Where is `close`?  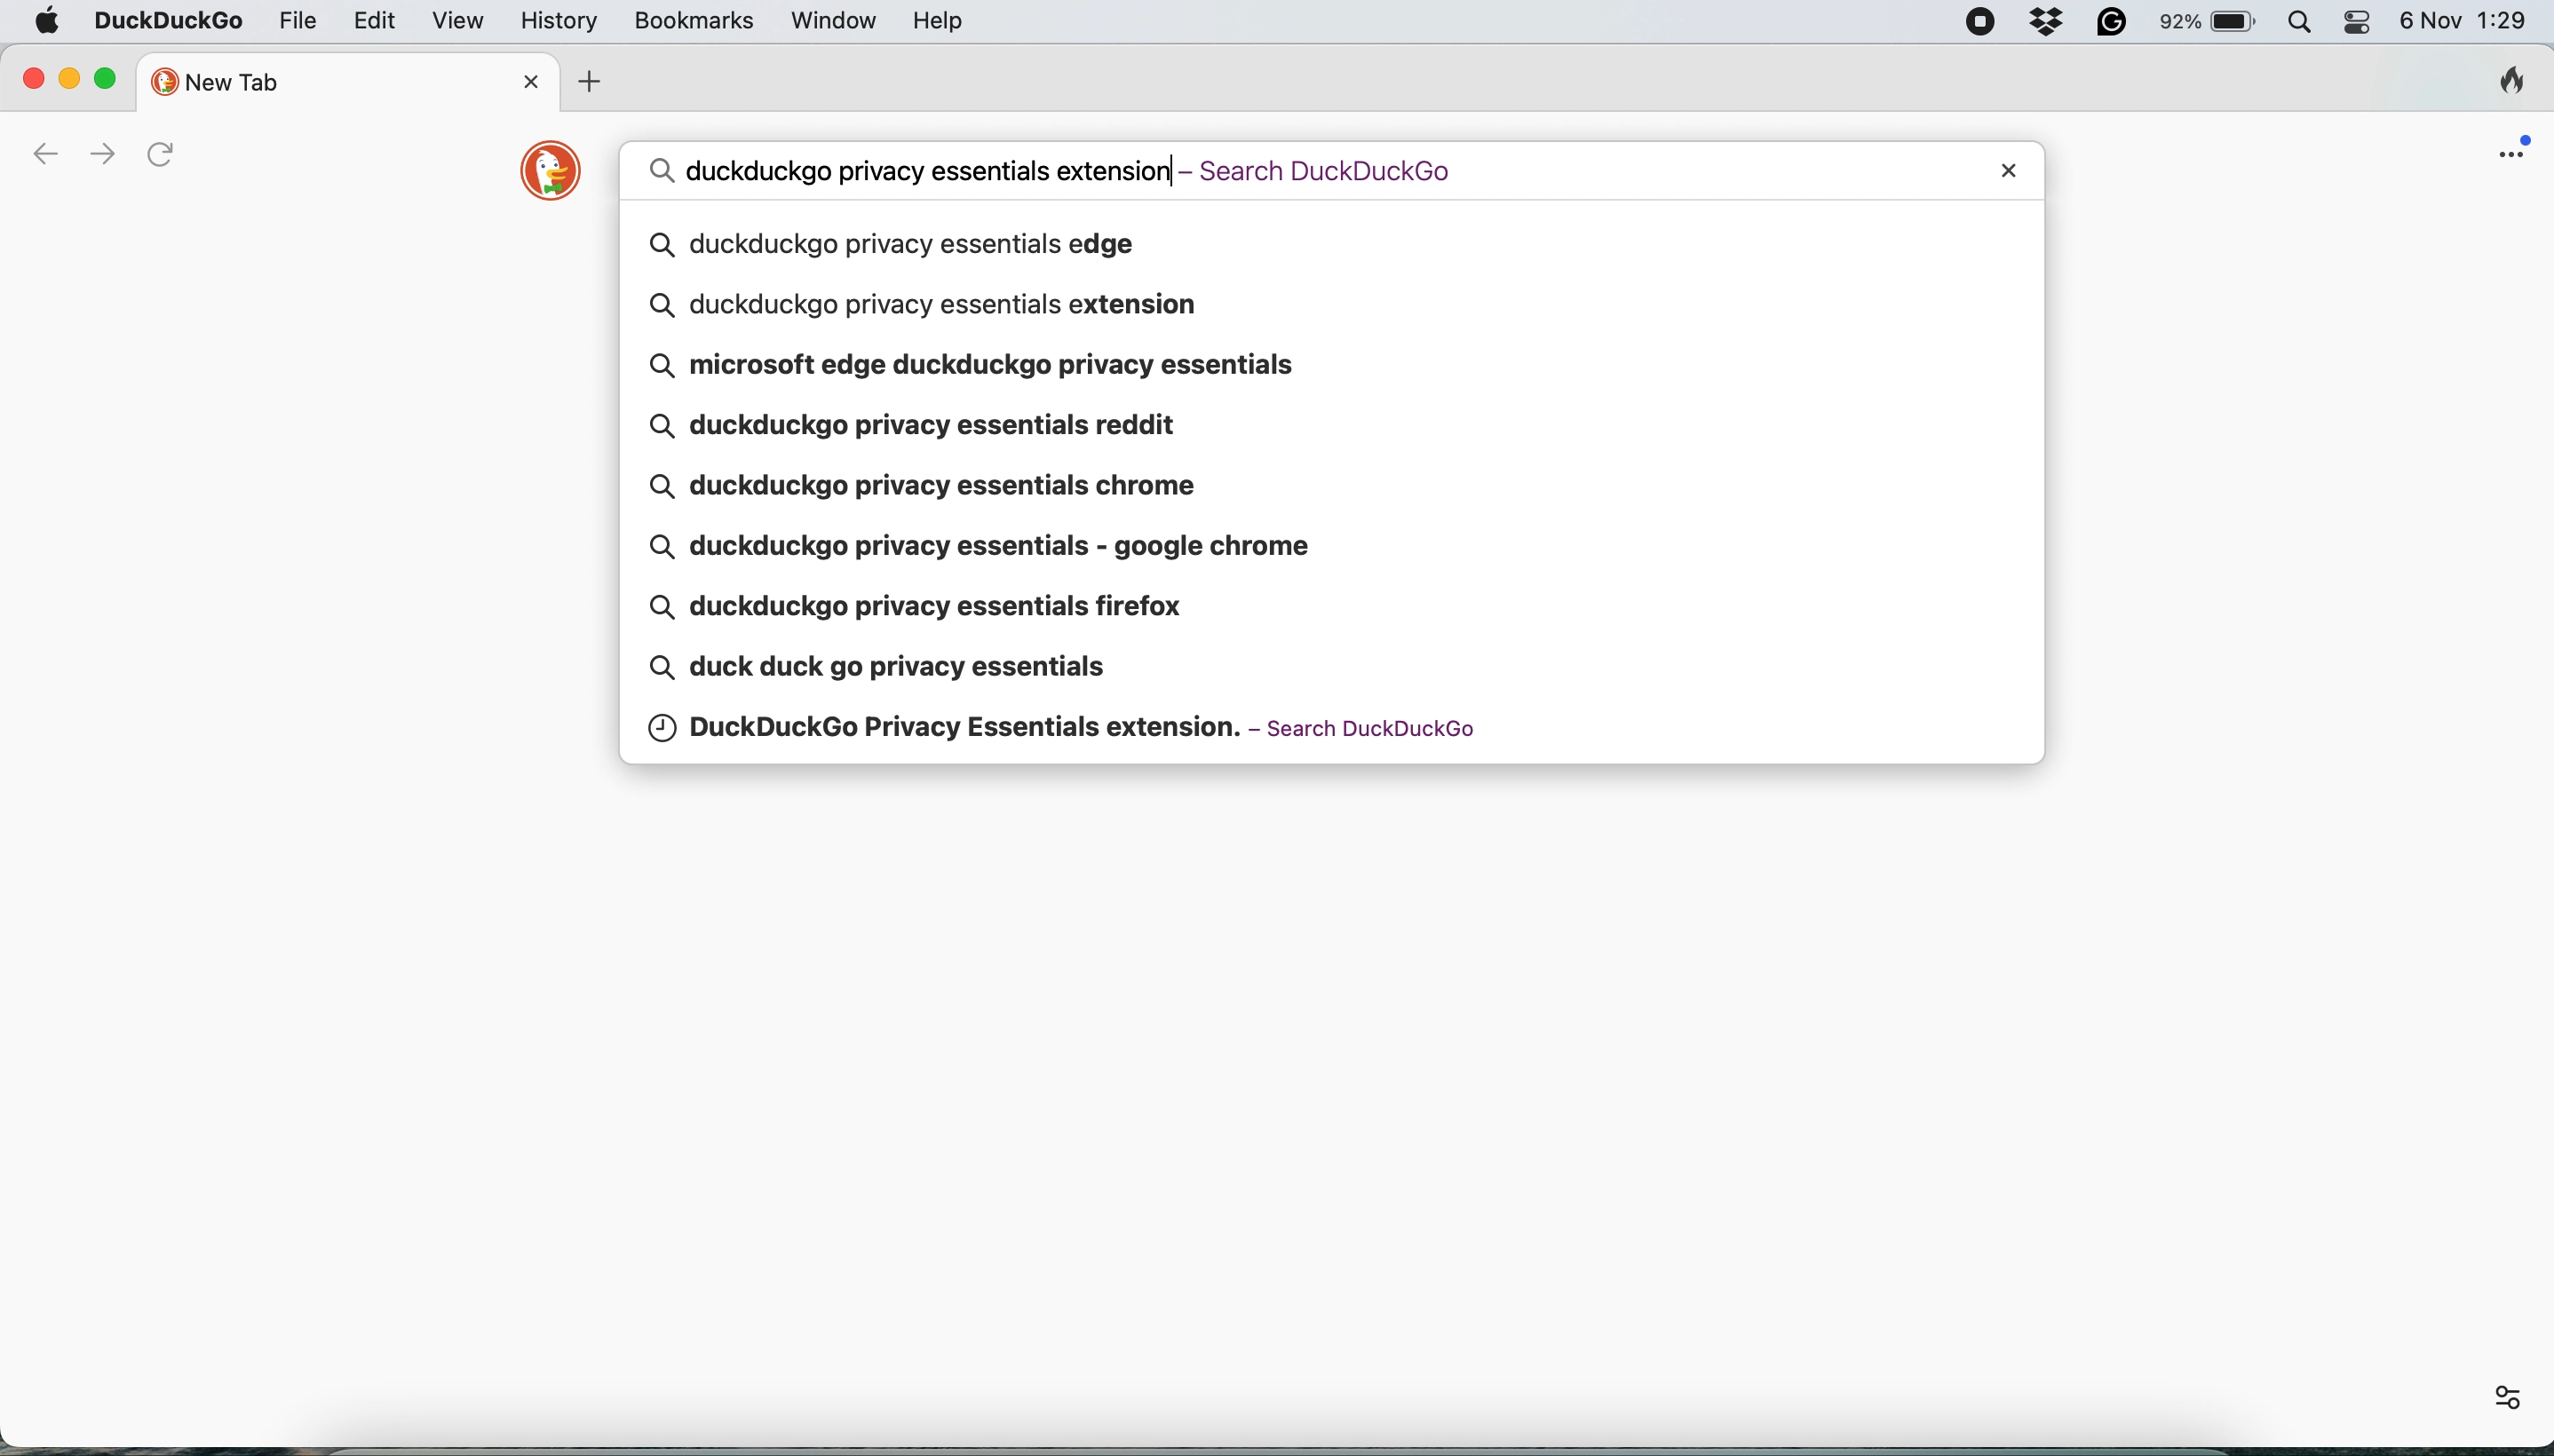
close is located at coordinates (2010, 172).